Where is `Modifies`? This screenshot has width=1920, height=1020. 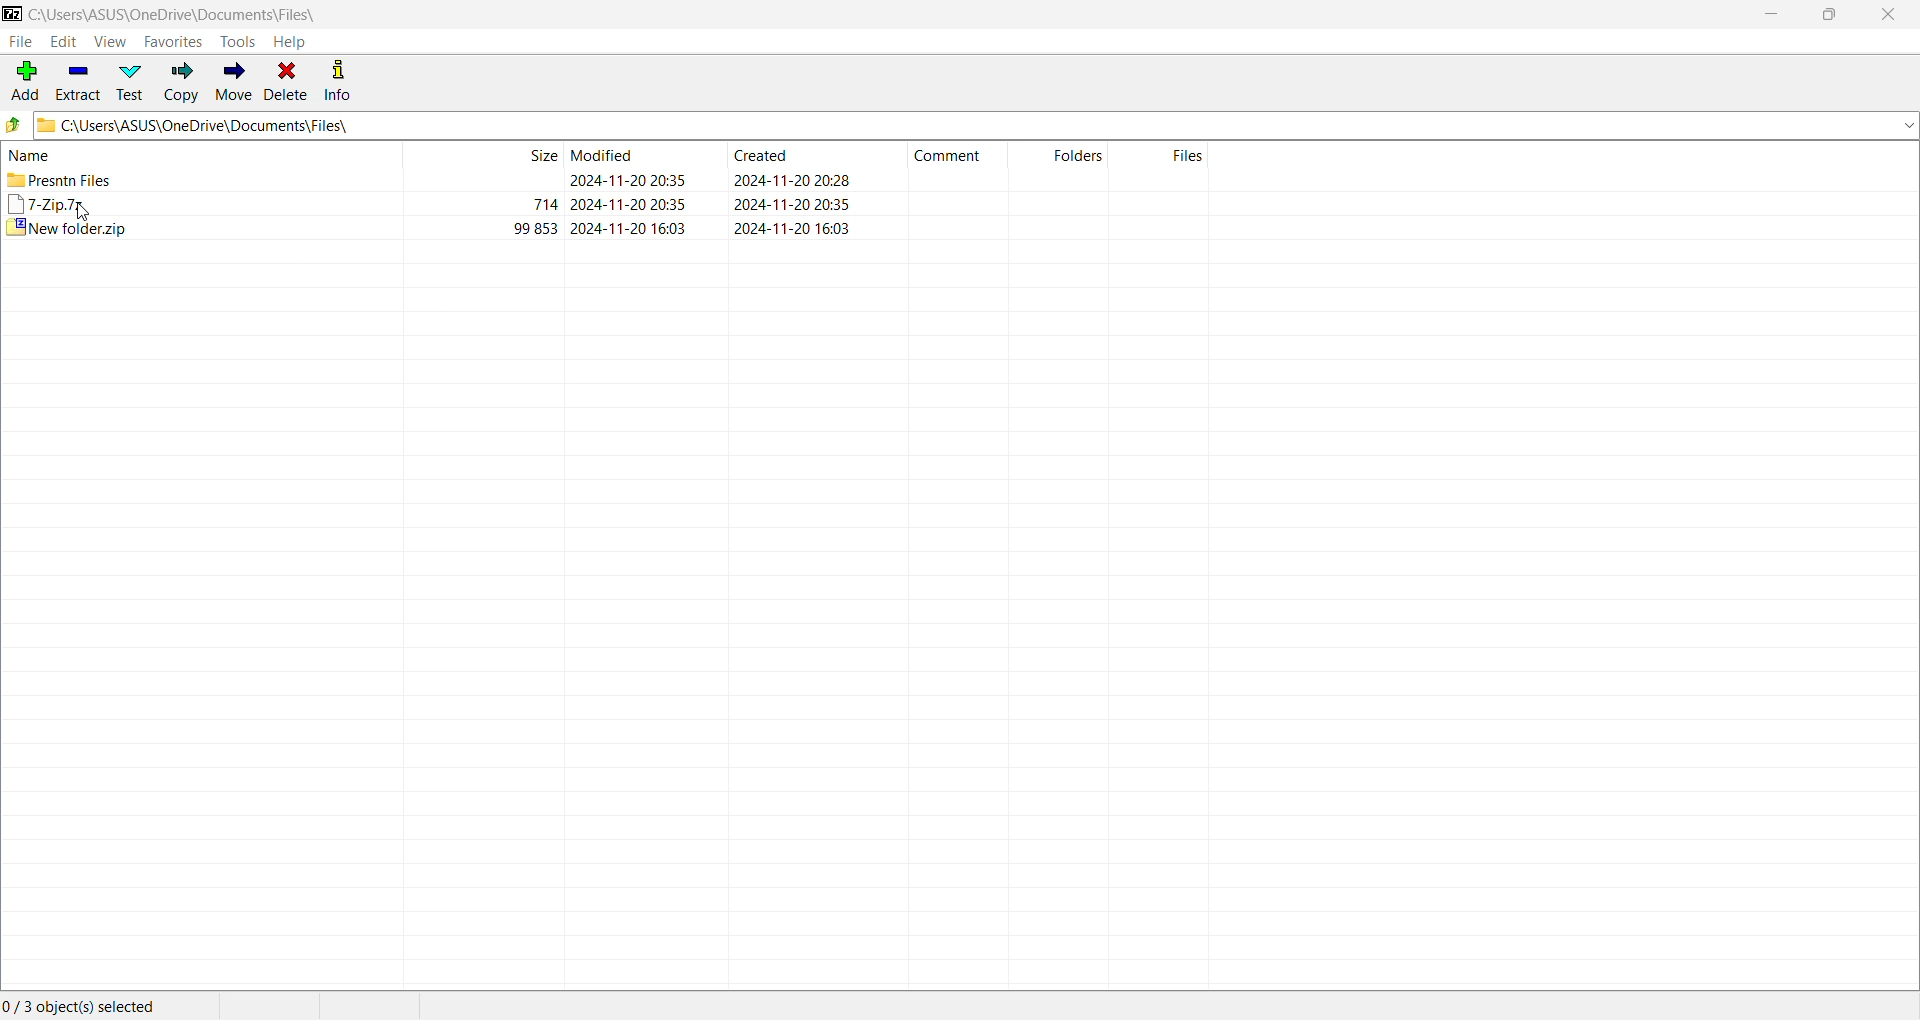 Modifies is located at coordinates (643, 192).